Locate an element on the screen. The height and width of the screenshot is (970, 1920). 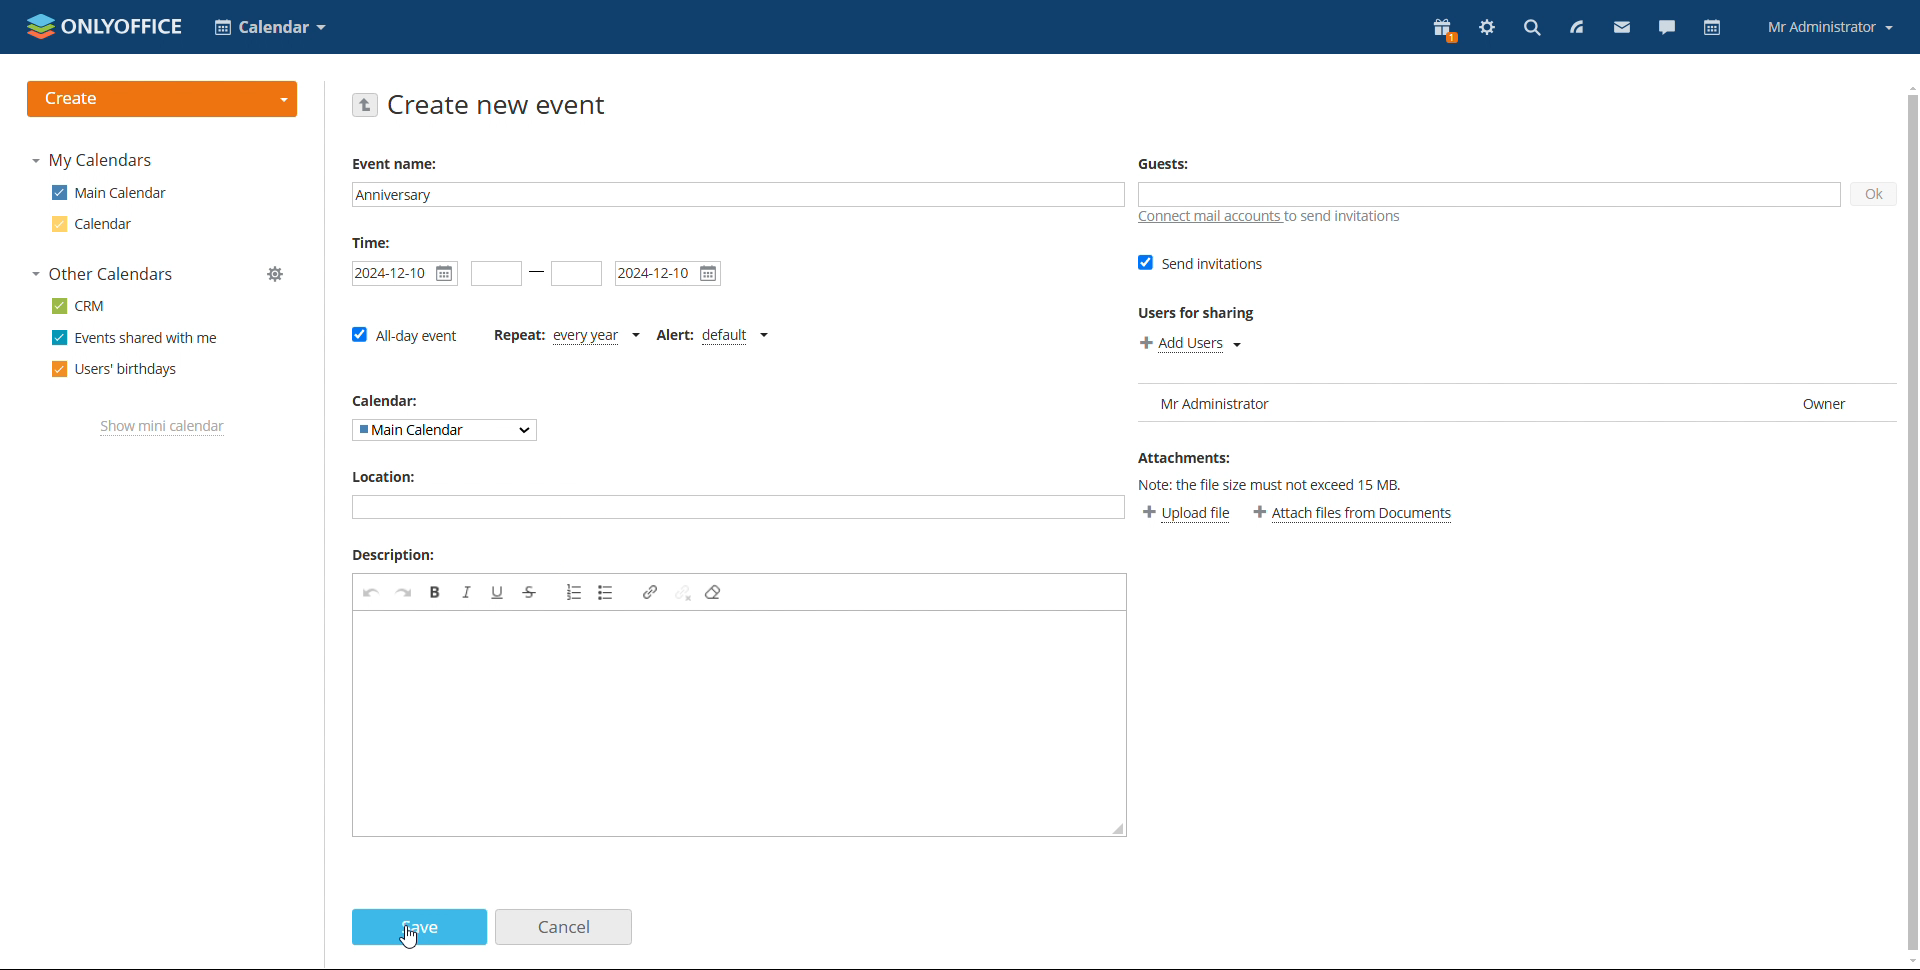
go back is located at coordinates (366, 105).